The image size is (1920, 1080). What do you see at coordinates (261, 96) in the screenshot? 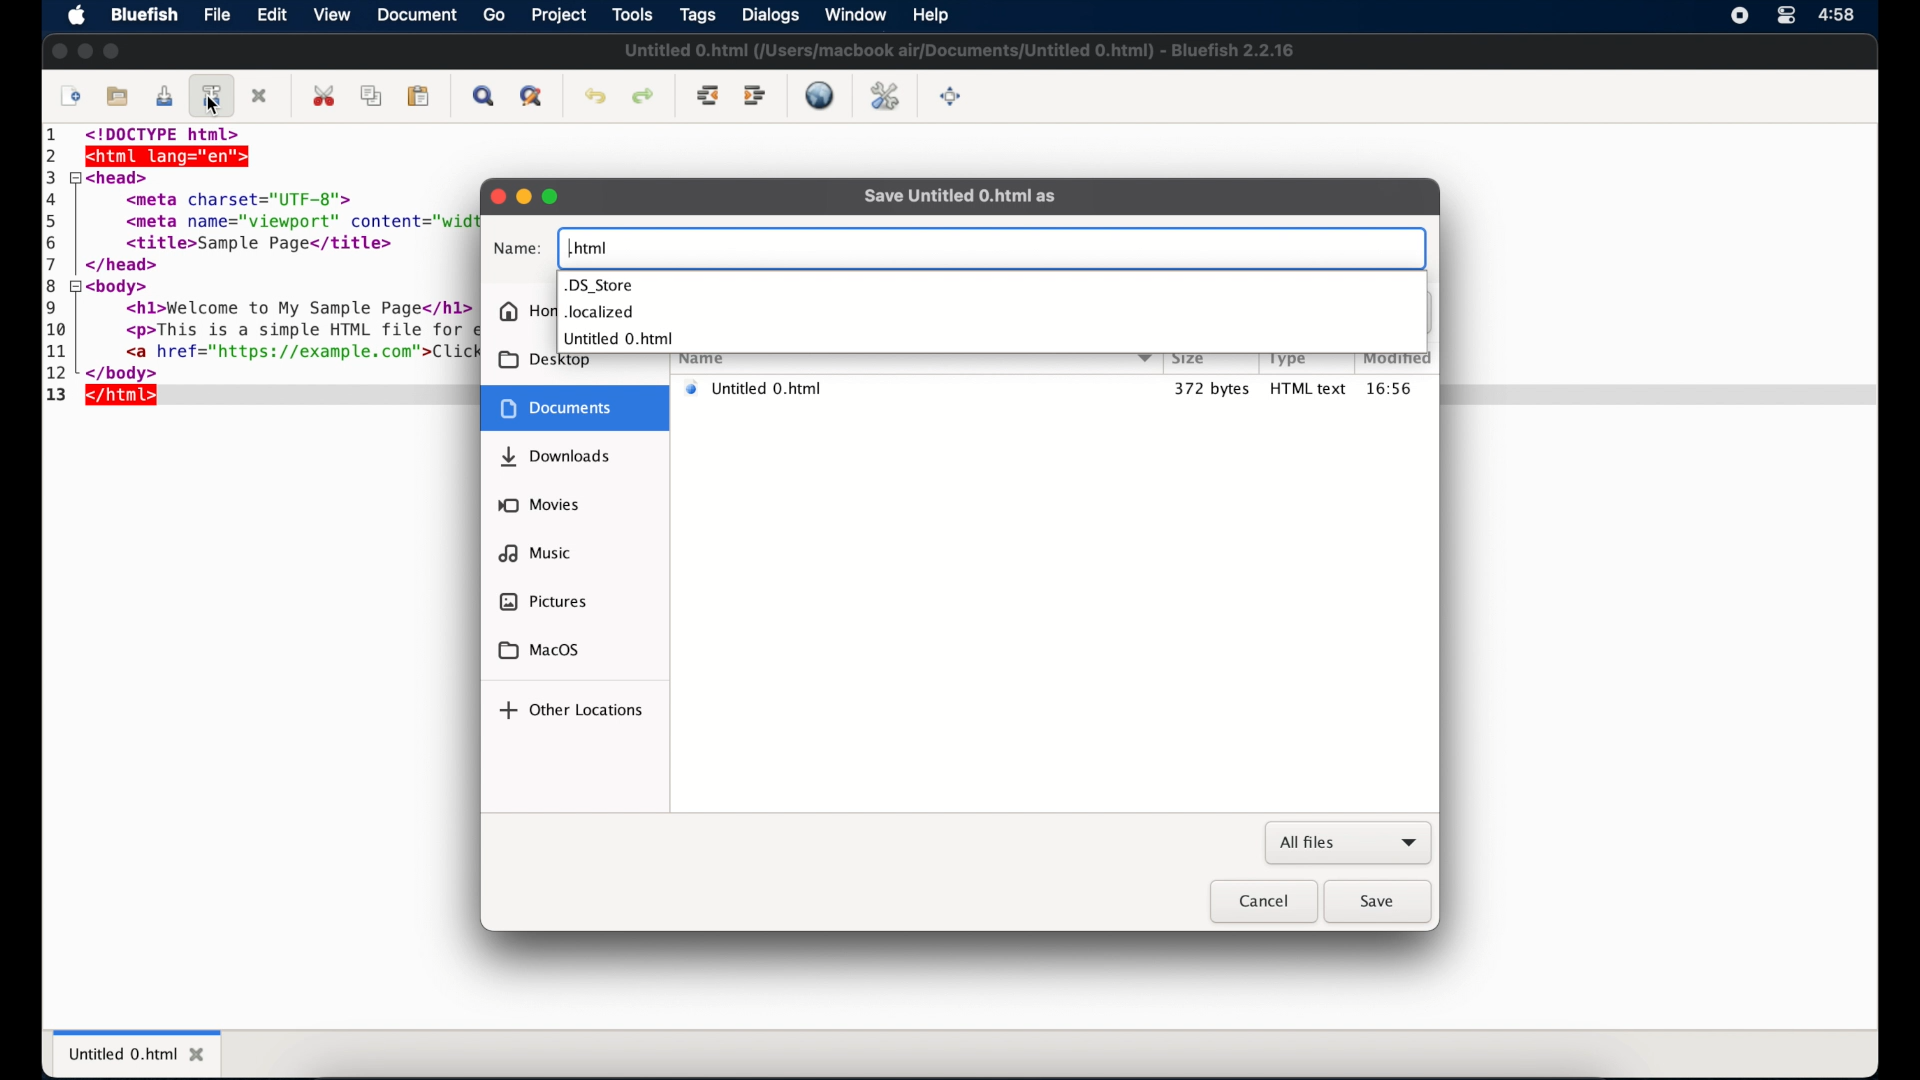
I see `close` at bounding box center [261, 96].